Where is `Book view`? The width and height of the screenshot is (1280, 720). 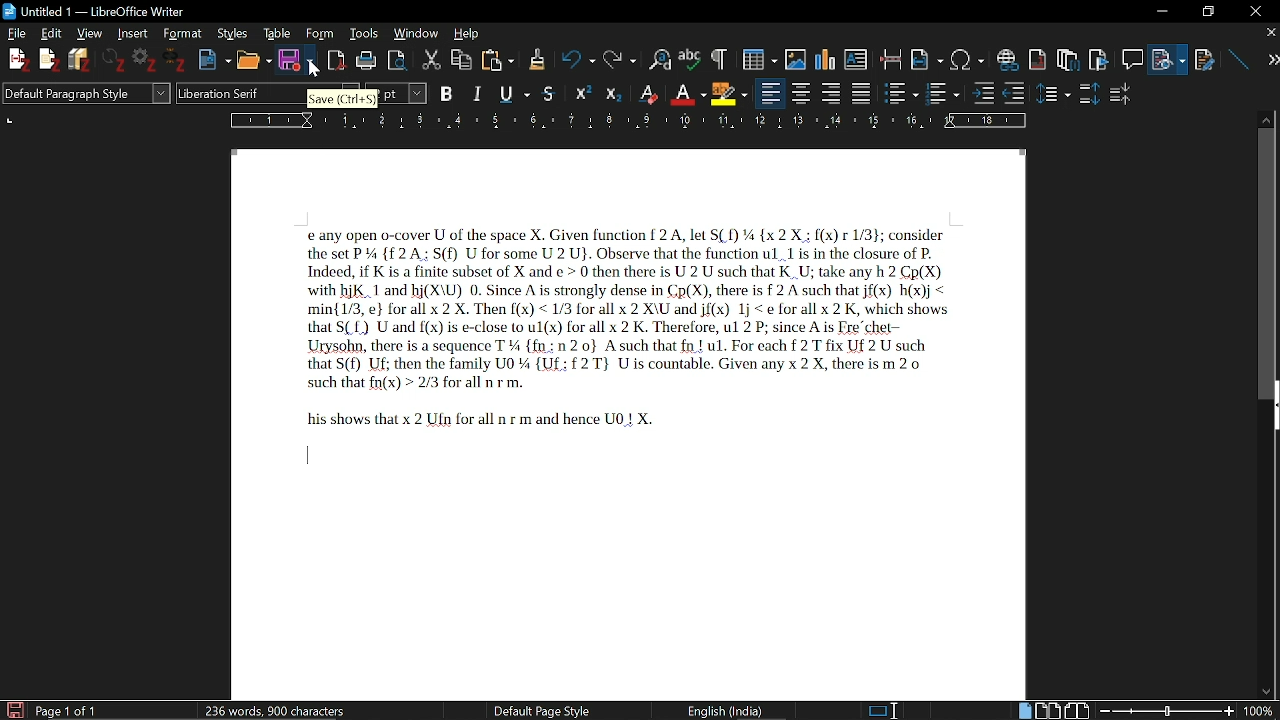 Book view is located at coordinates (1077, 709).